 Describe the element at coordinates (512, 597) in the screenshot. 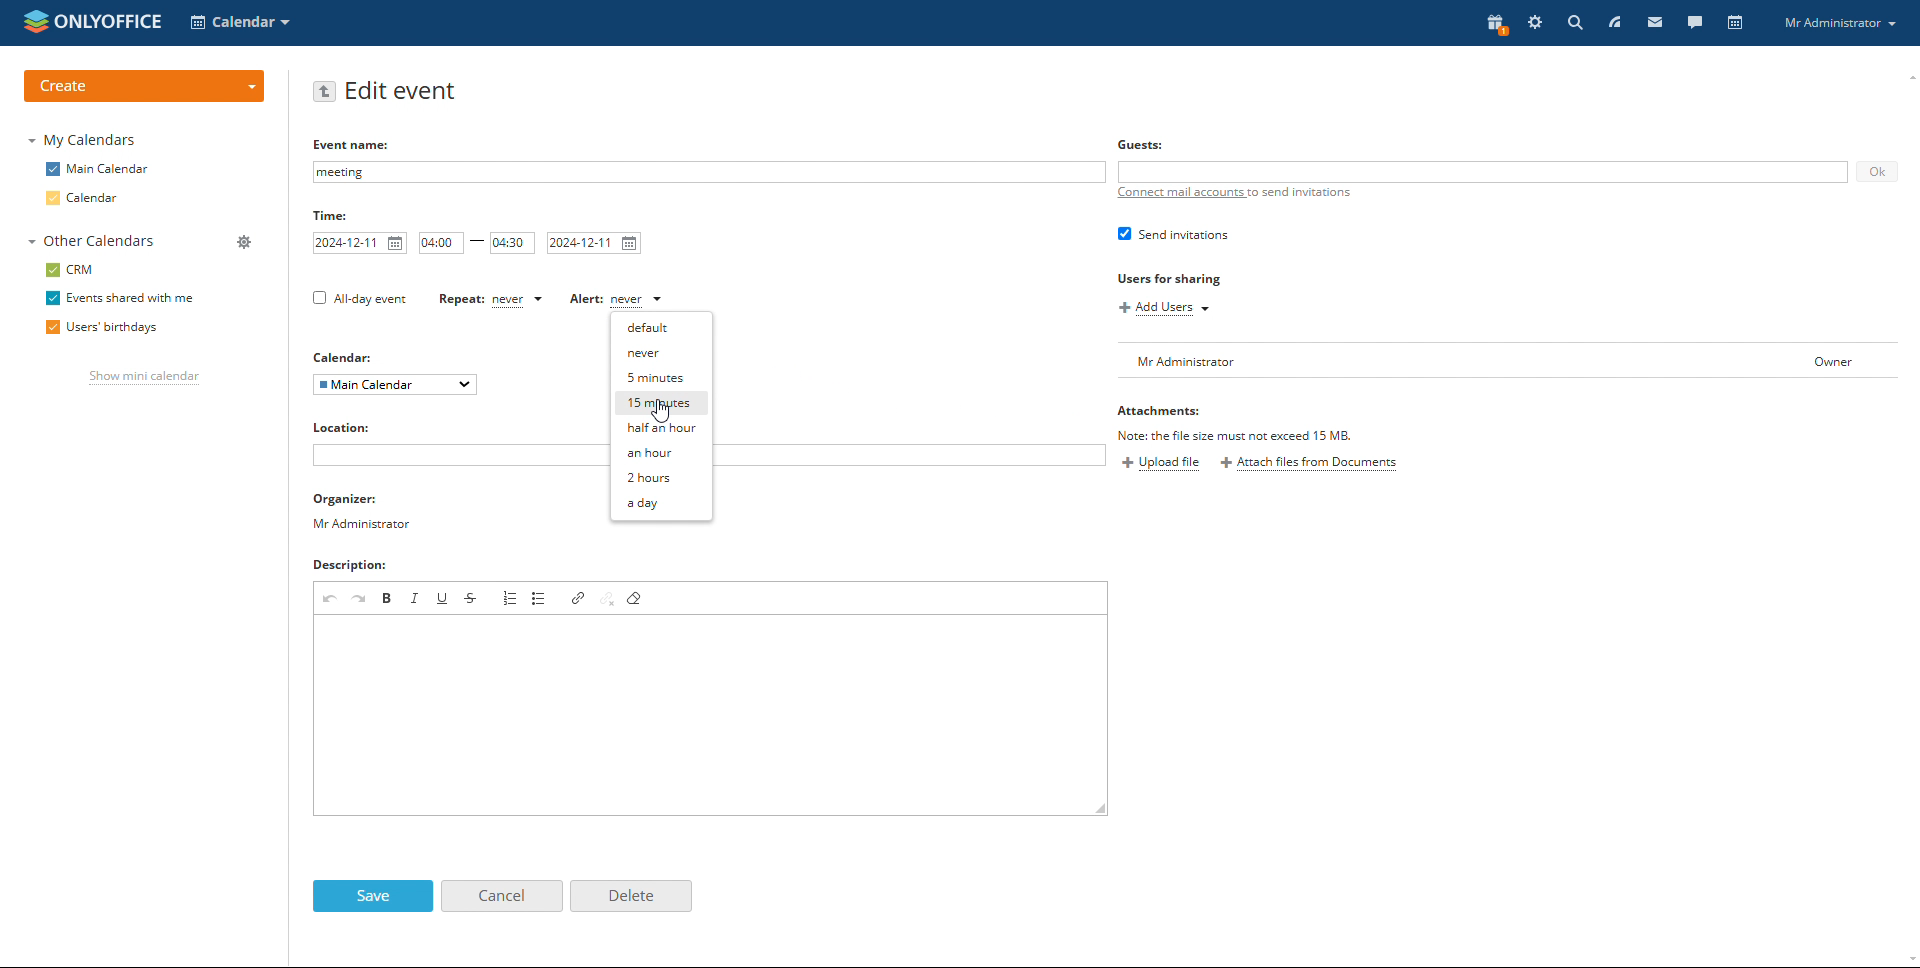

I see `insert/remove numbered list` at that location.